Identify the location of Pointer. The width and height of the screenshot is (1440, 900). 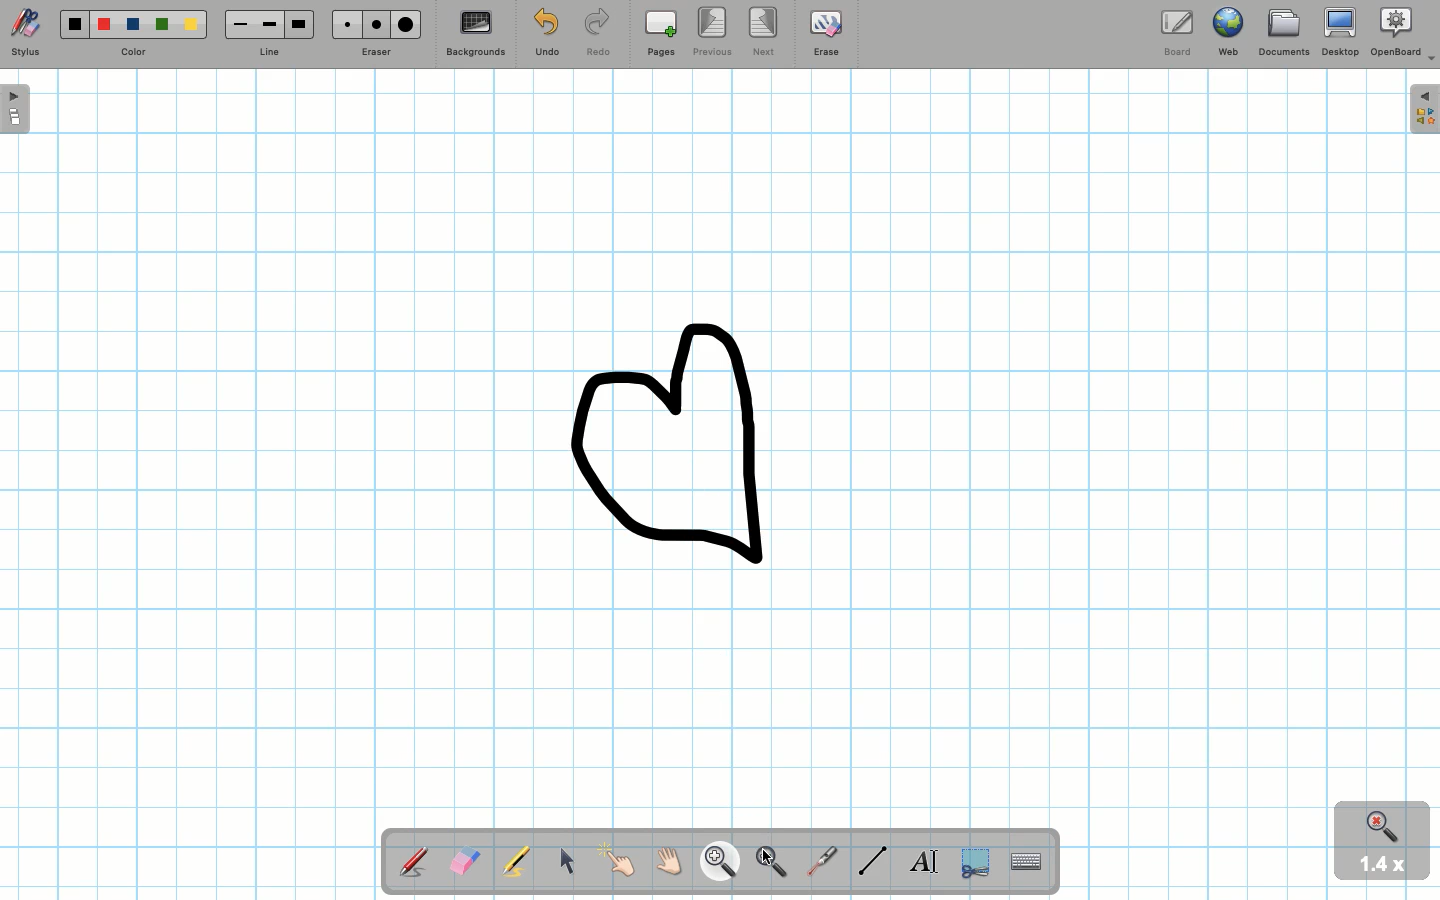
(771, 847).